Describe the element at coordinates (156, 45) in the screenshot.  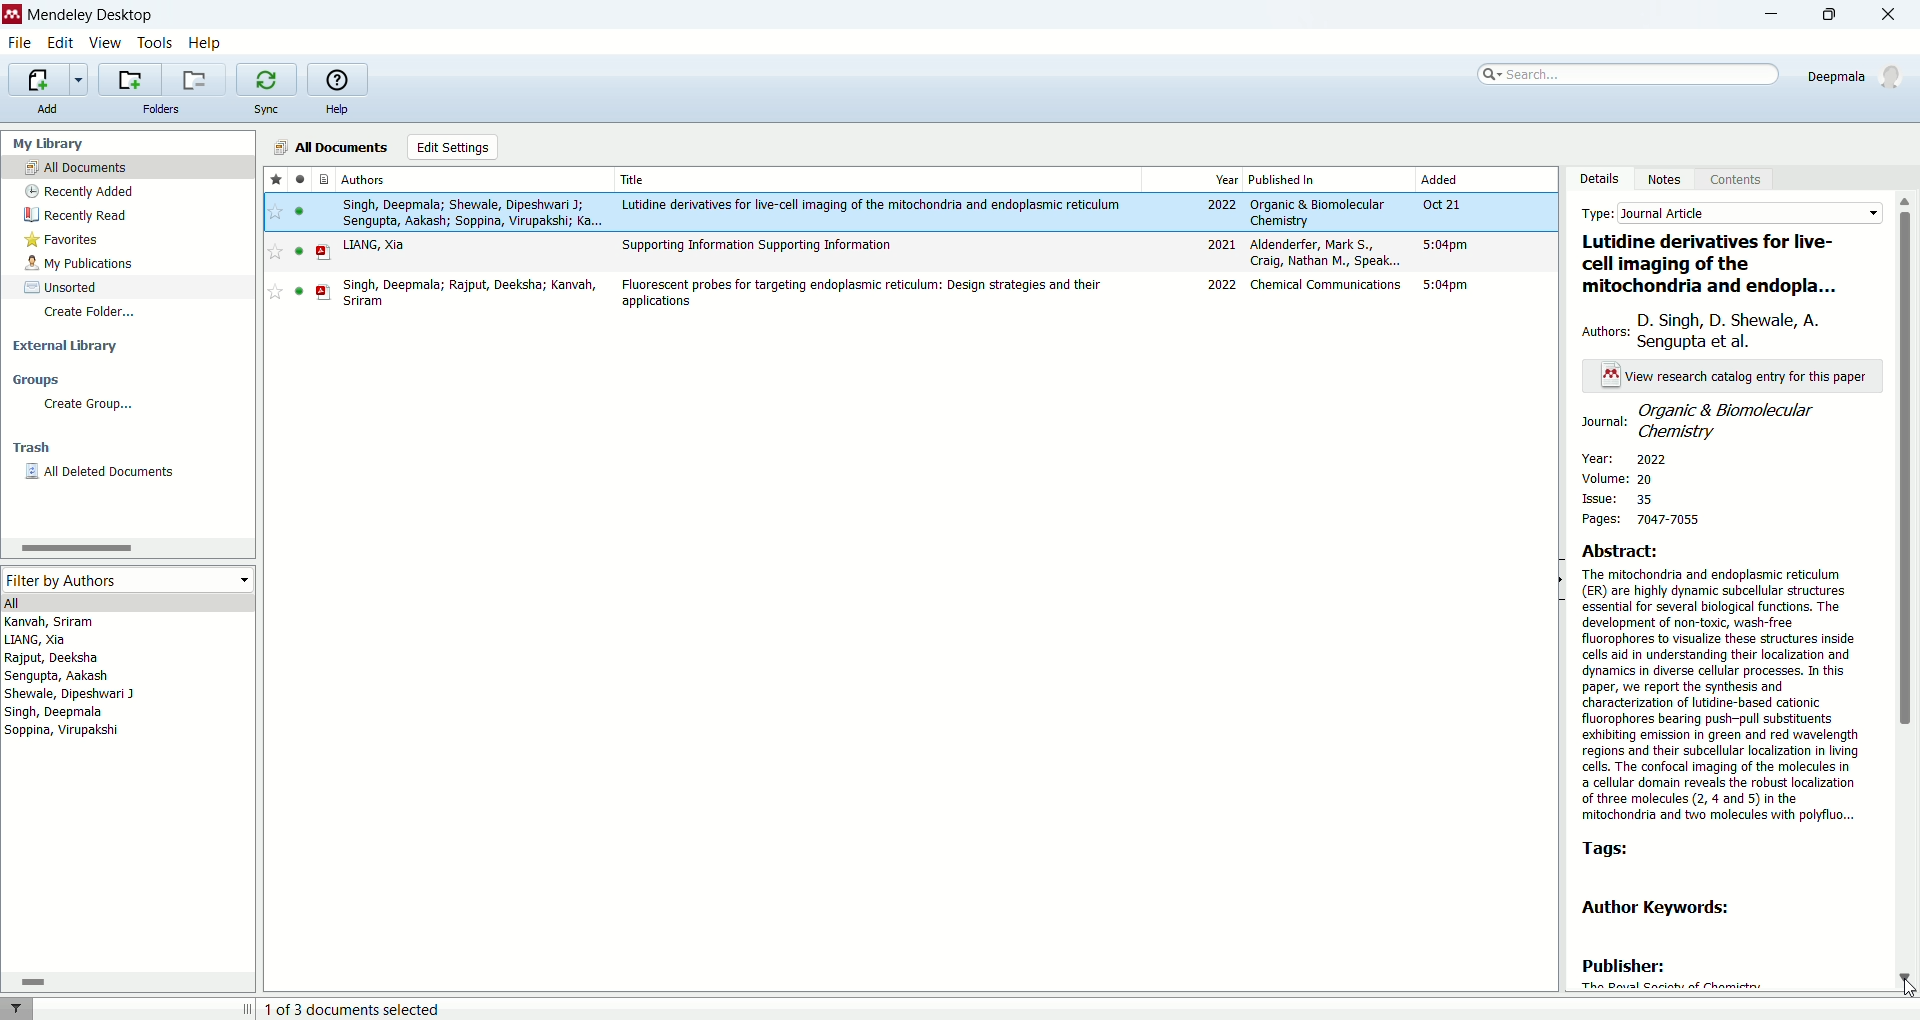
I see `tools` at that location.